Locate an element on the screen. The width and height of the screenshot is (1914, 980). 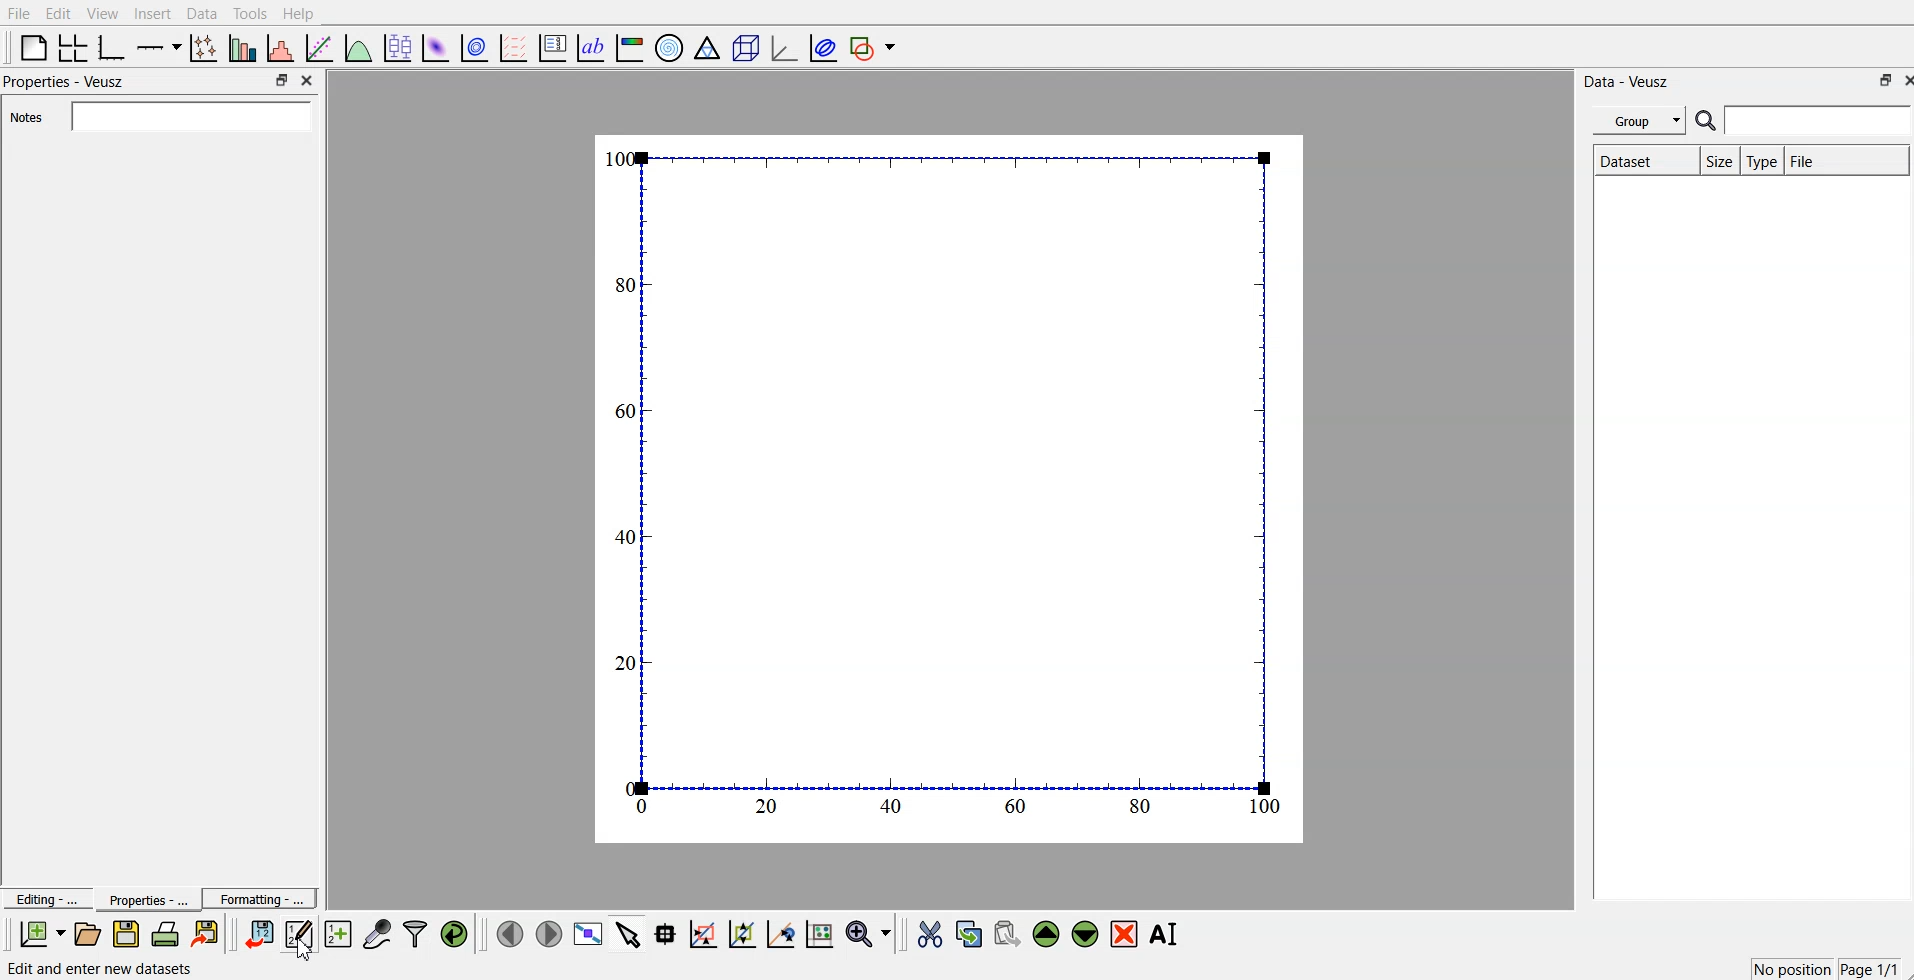
base graph is located at coordinates (113, 46).